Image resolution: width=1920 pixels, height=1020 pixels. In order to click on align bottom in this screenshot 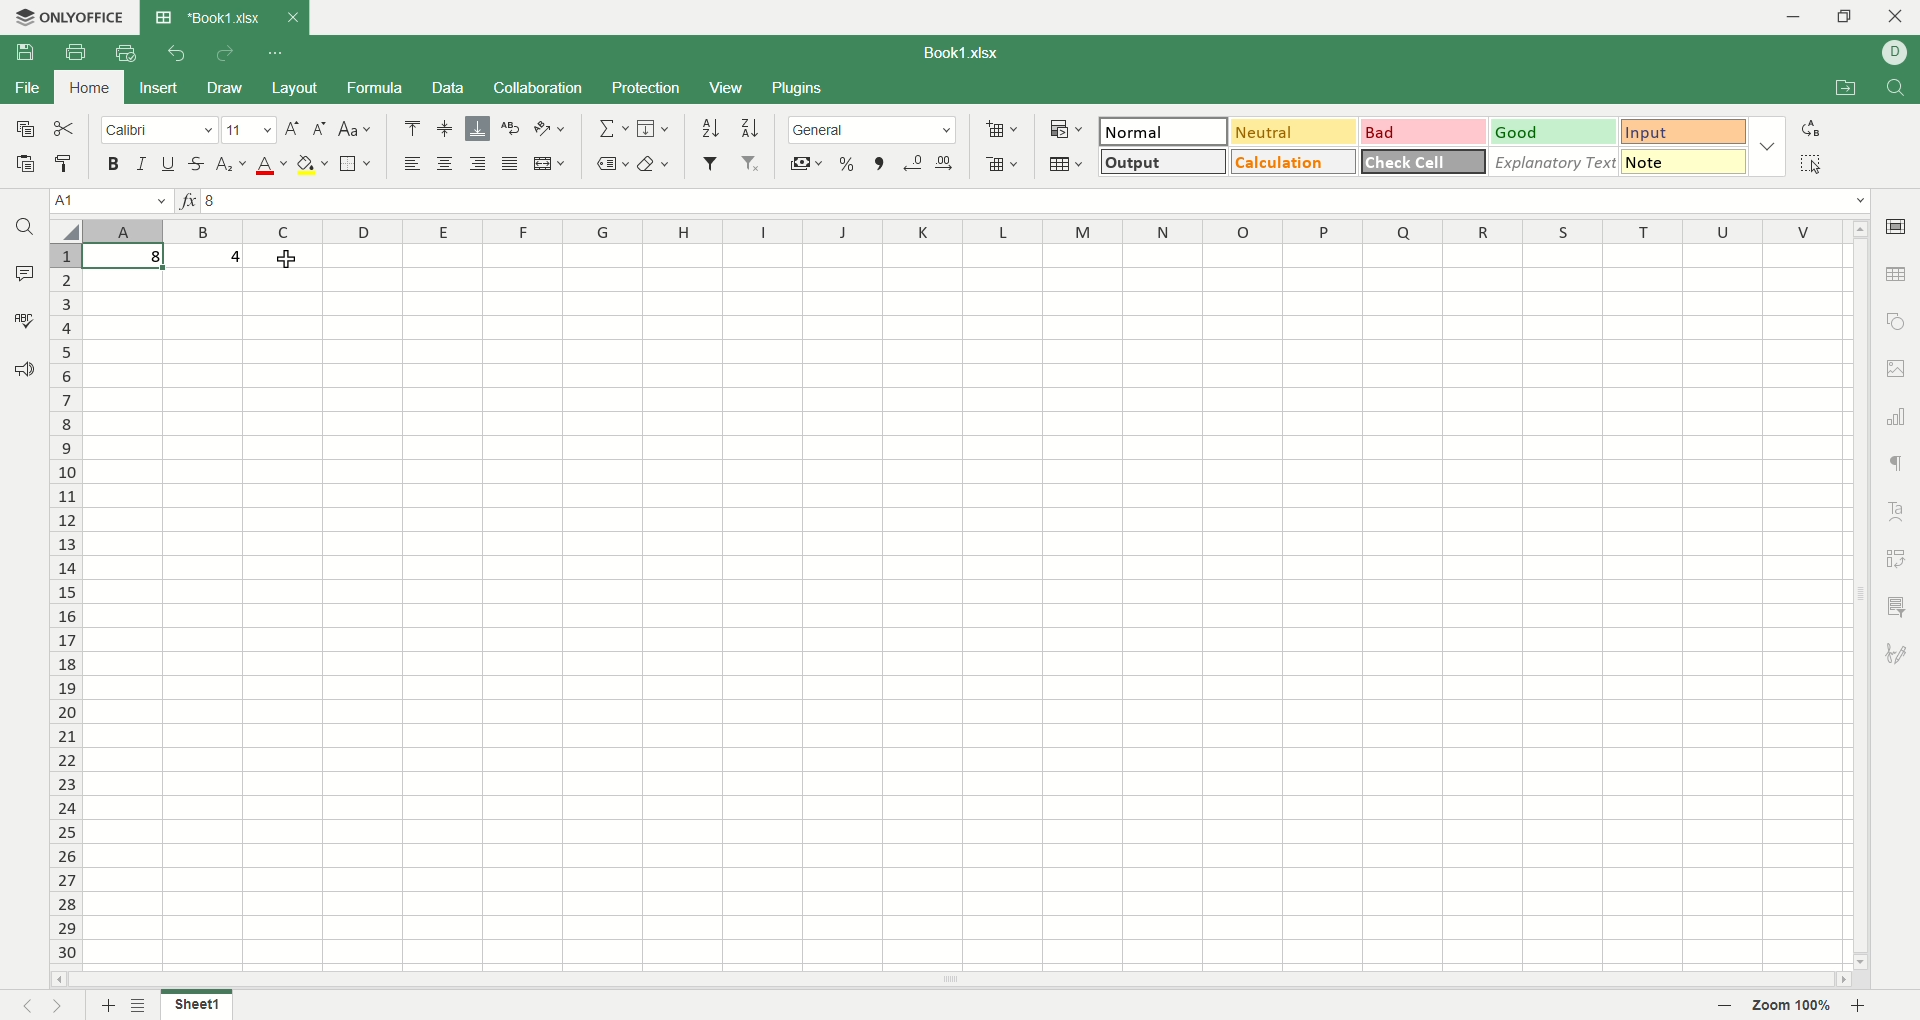, I will do `click(478, 128)`.